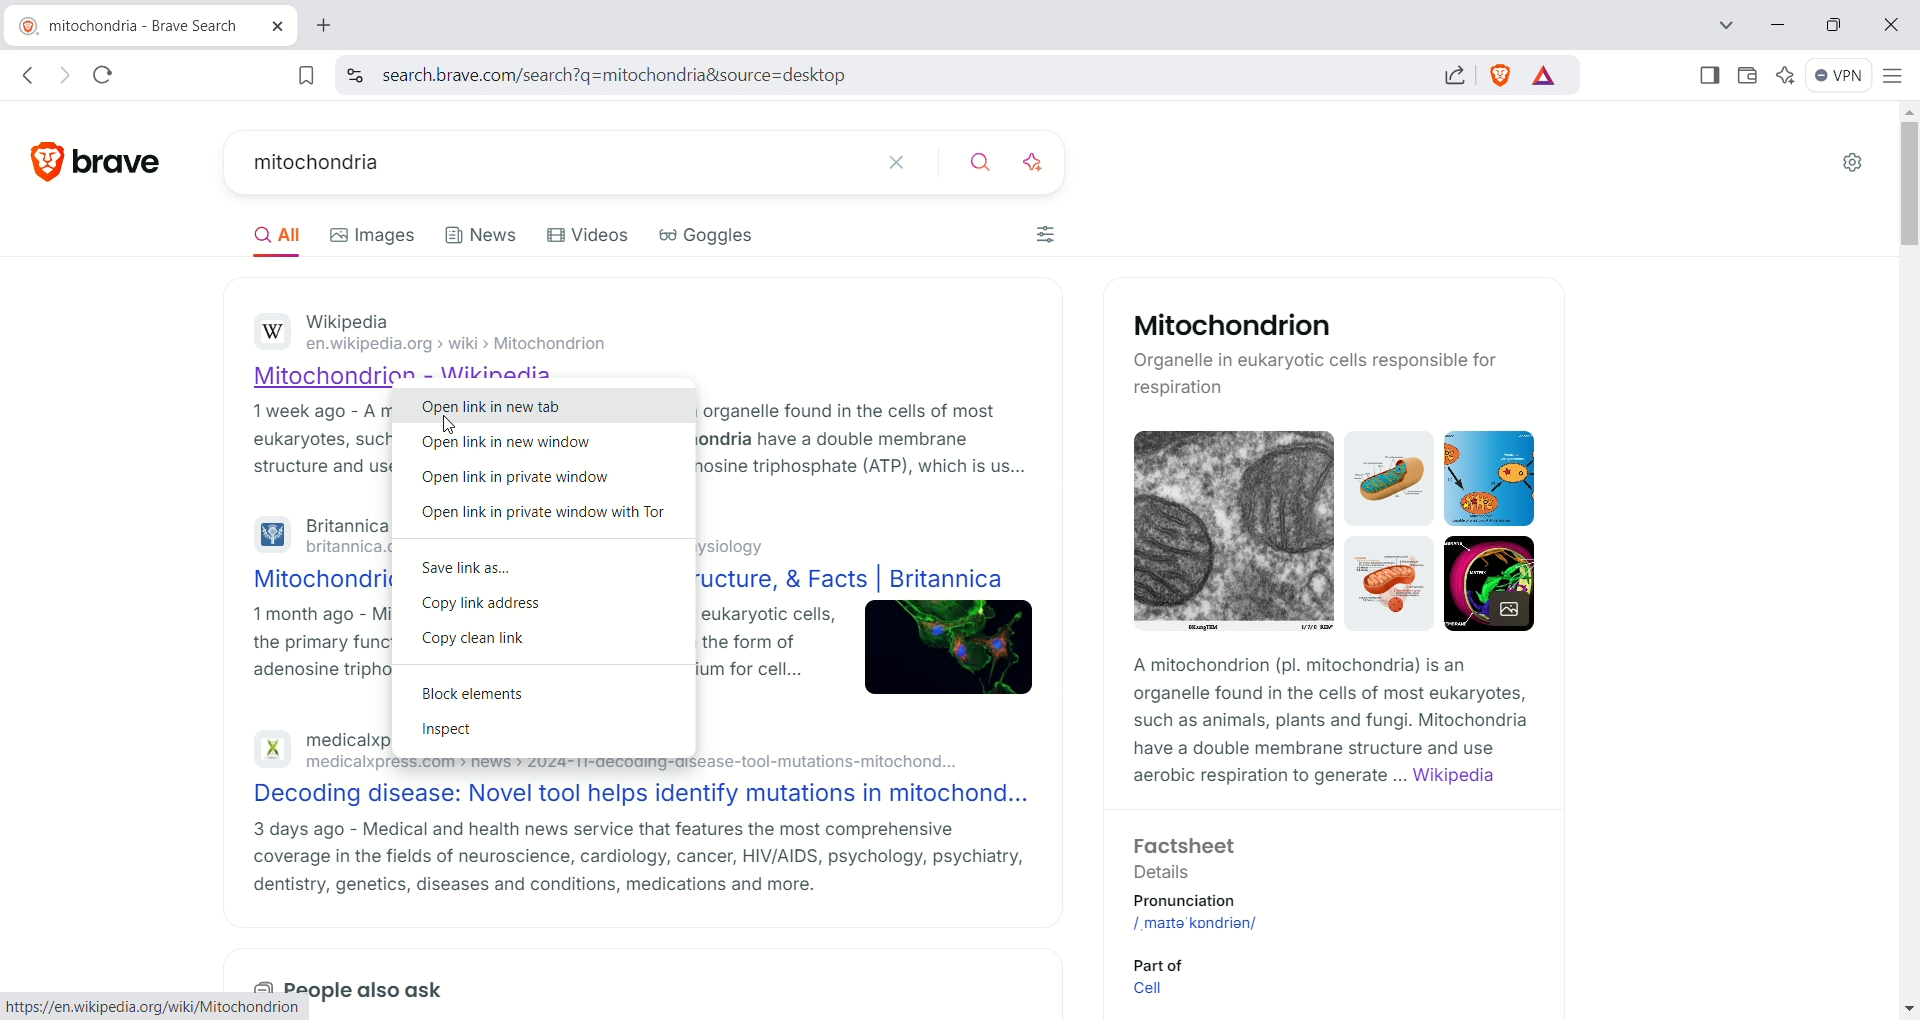 The image size is (1920, 1020). Describe the element at coordinates (878, 77) in the screenshot. I see `search` at that location.